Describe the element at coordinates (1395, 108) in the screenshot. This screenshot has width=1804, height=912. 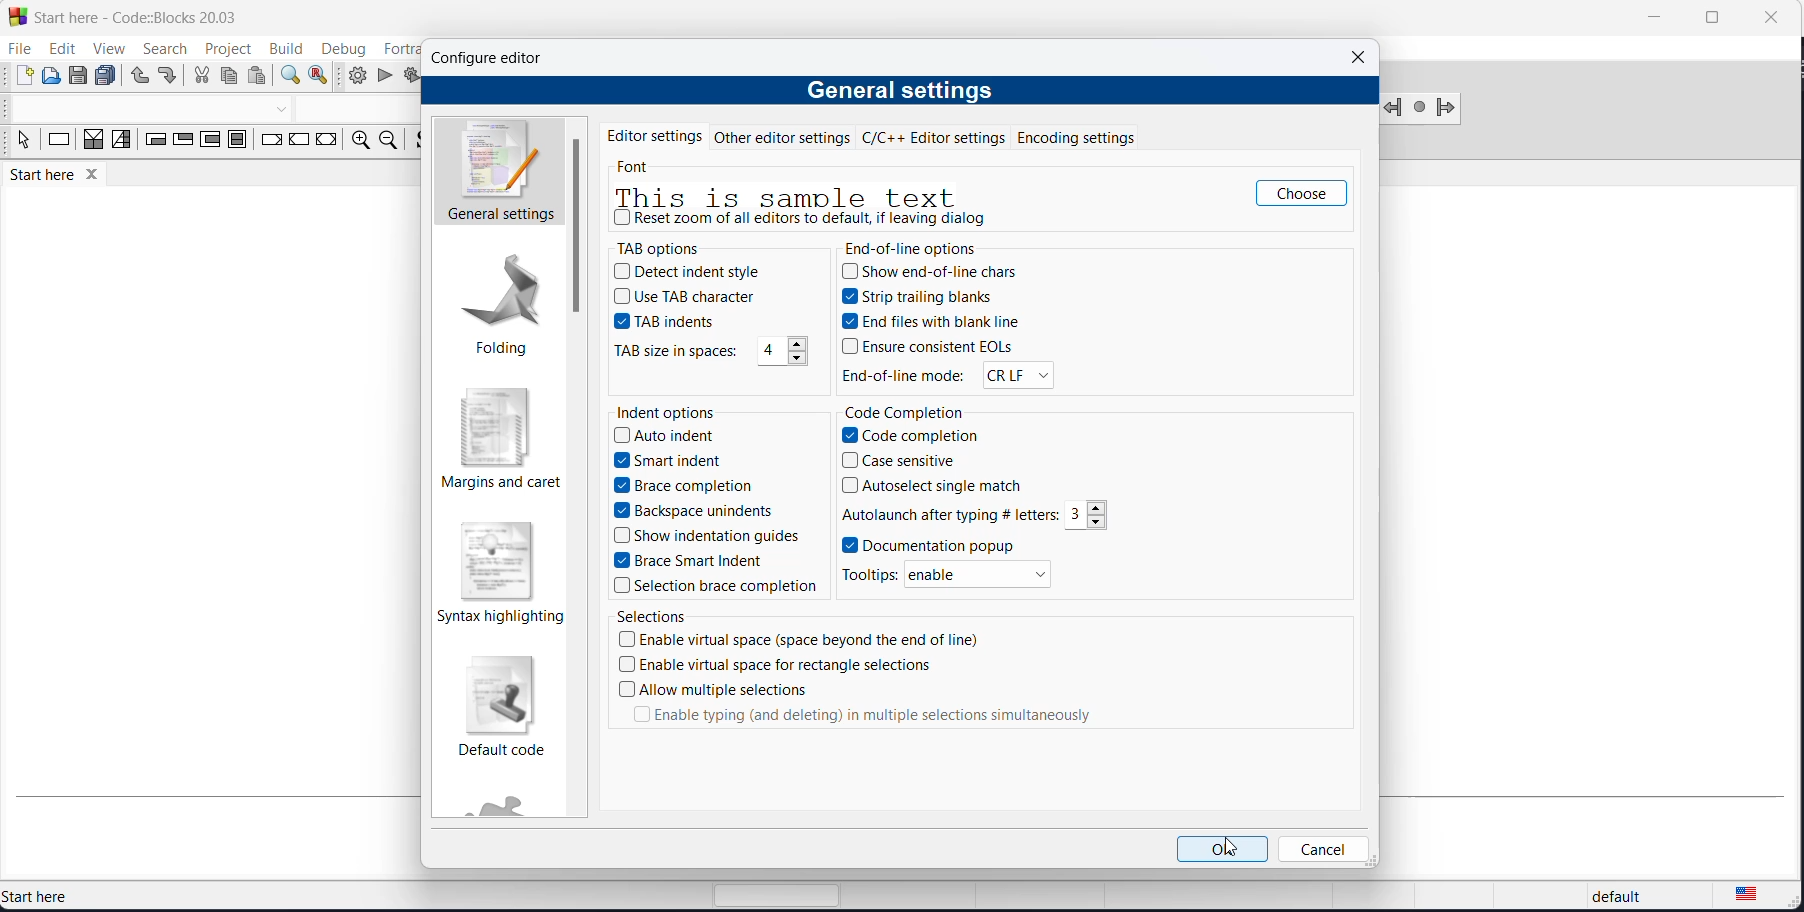
I see `jump back` at that location.